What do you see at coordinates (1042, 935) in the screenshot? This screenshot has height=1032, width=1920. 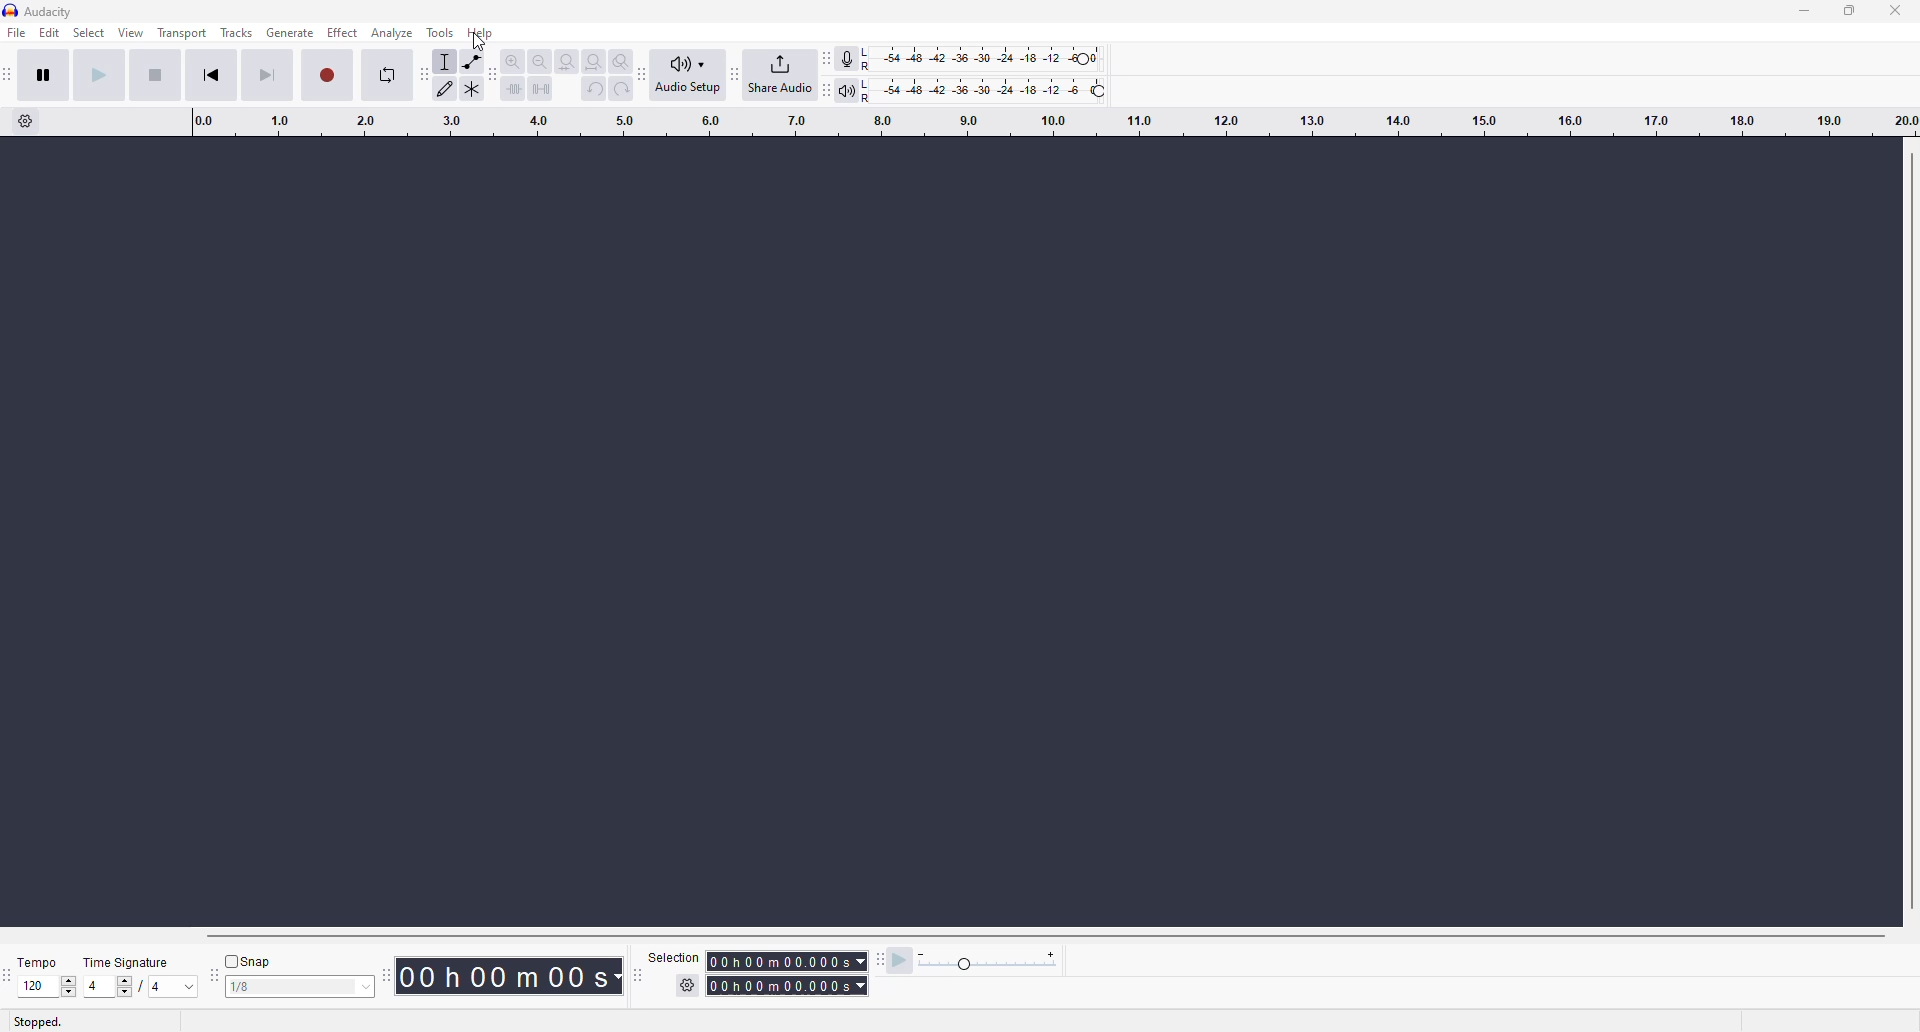 I see `horizontal scrollbar` at bounding box center [1042, 935].